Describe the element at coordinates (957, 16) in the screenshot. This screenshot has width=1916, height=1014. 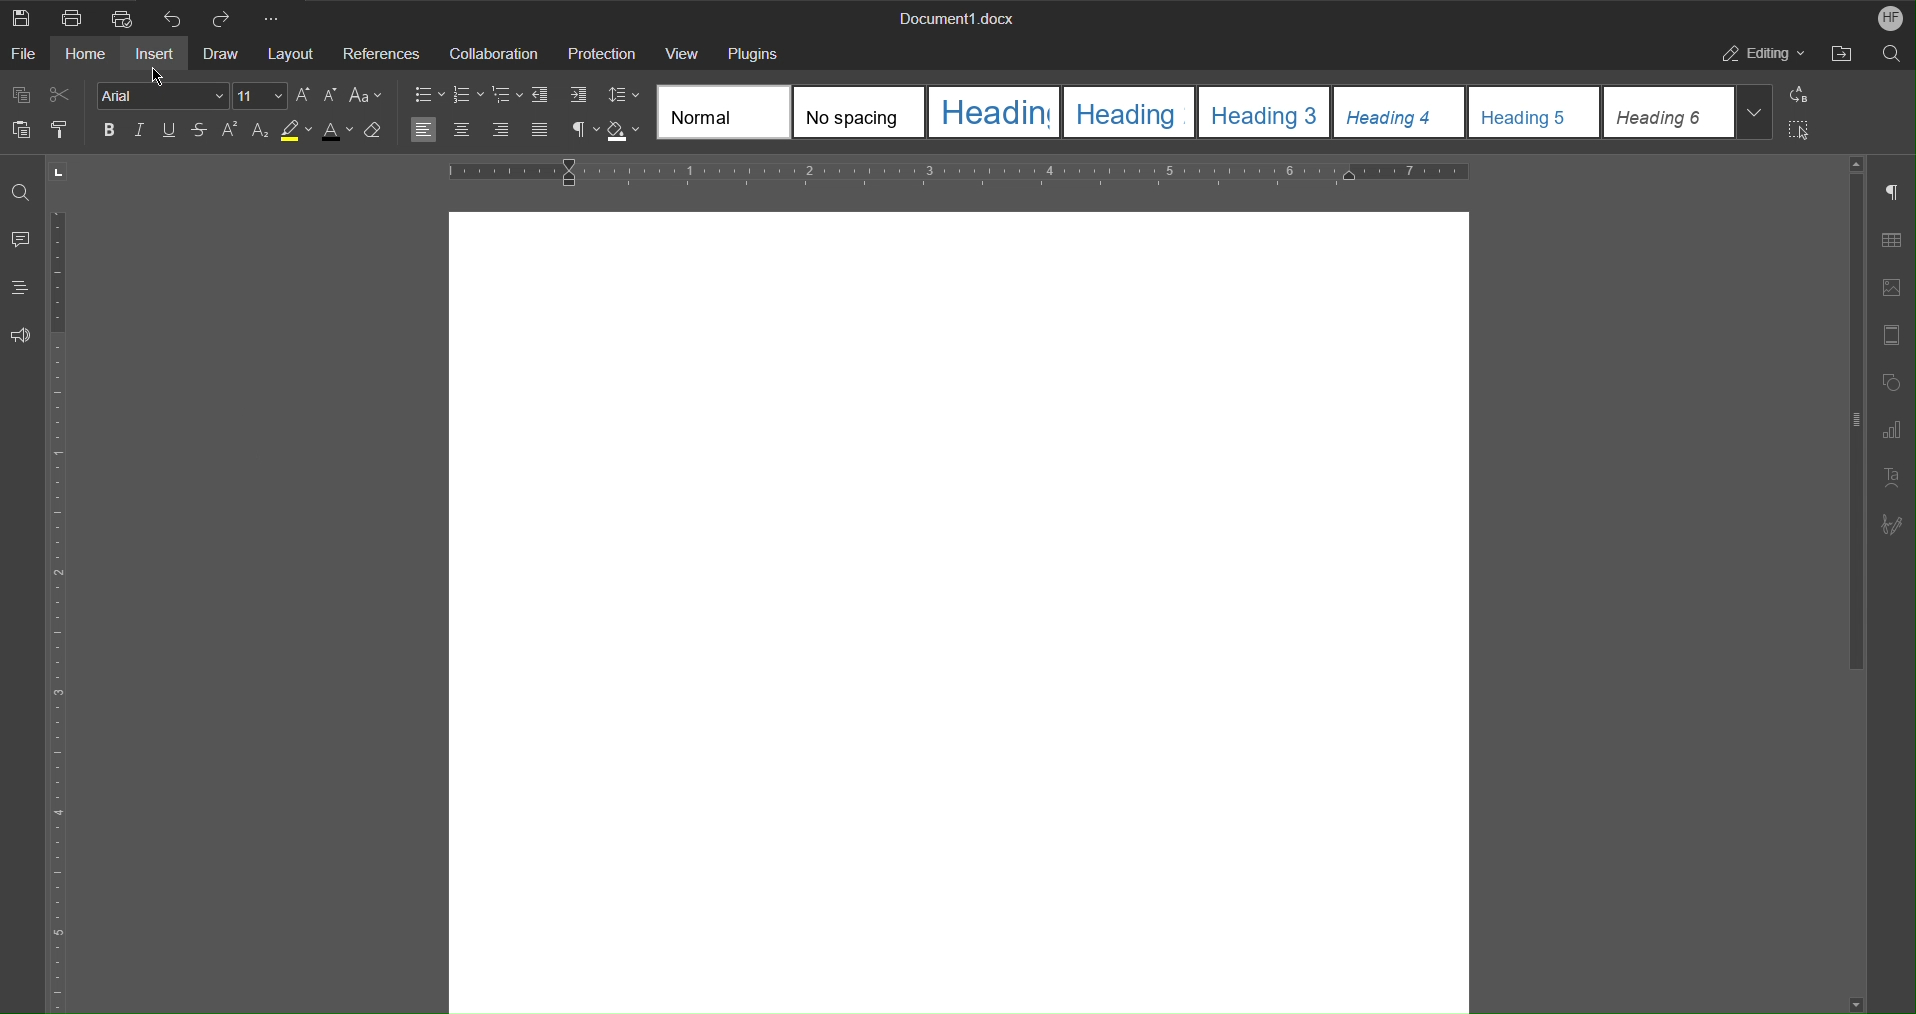
I see `Document Title` at that location.